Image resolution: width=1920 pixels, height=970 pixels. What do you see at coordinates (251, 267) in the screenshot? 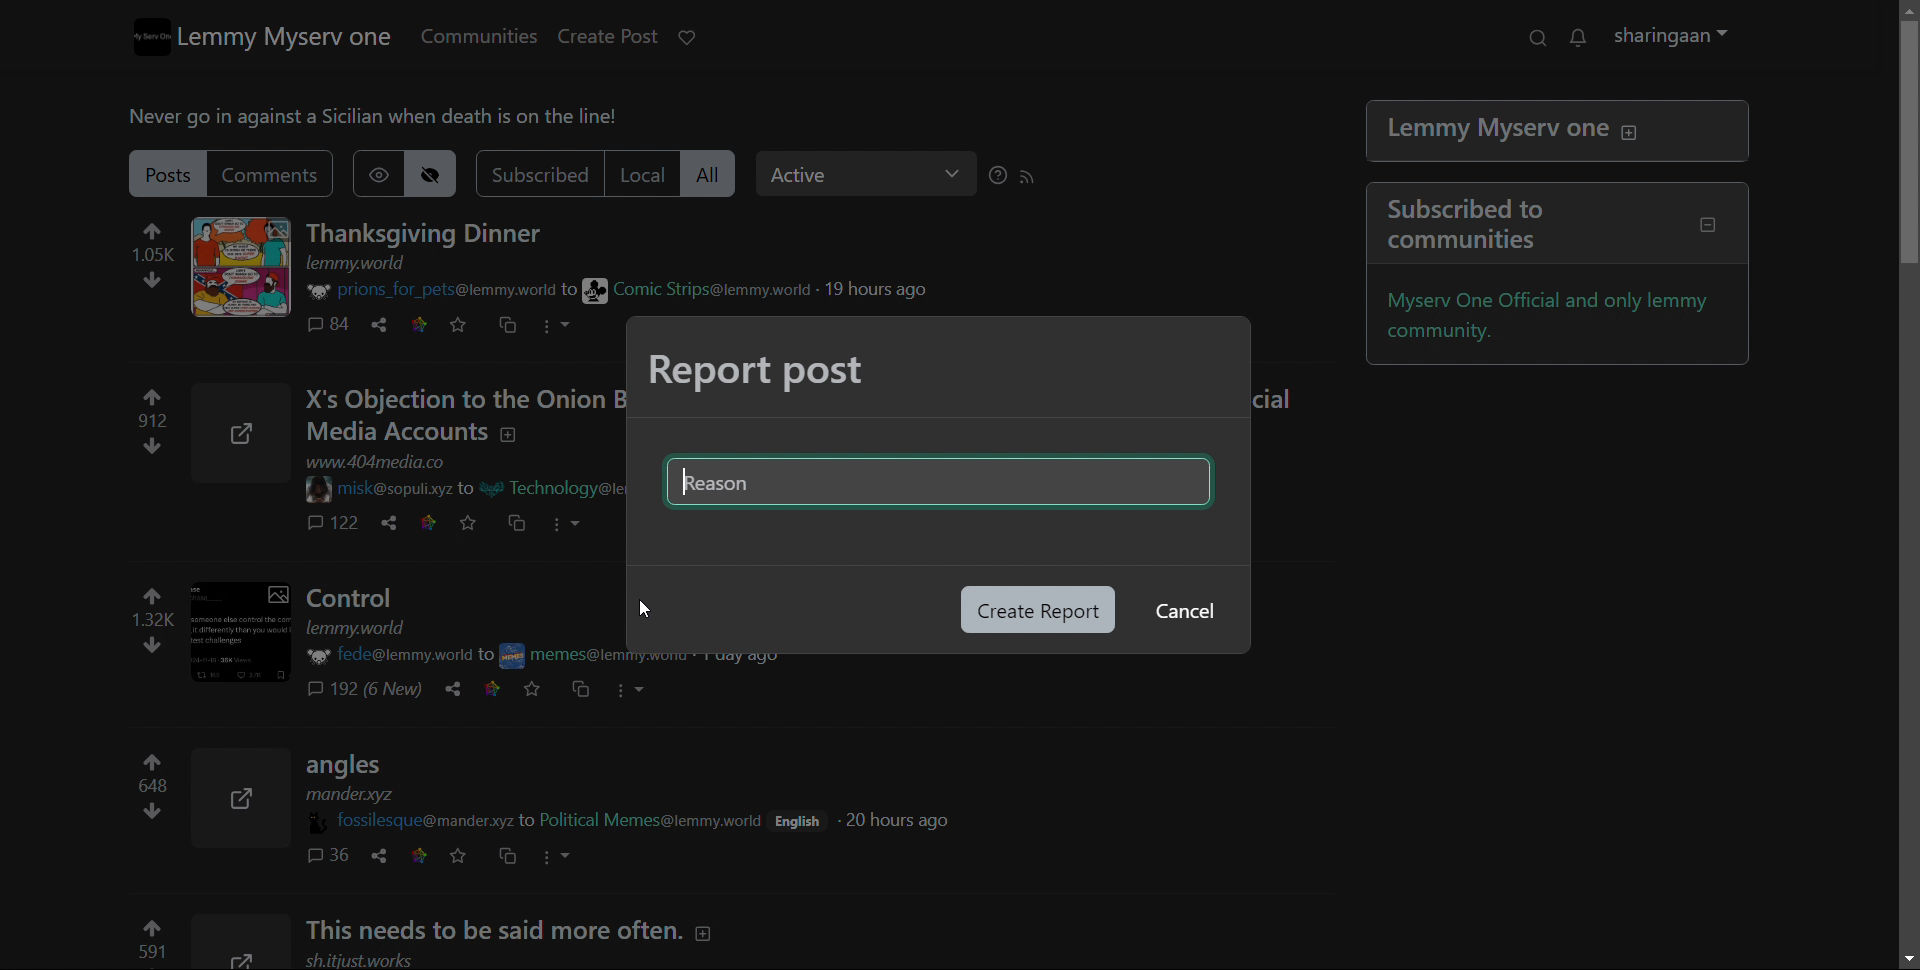
I see `expand here with the image` at bounding box center [251, 267].